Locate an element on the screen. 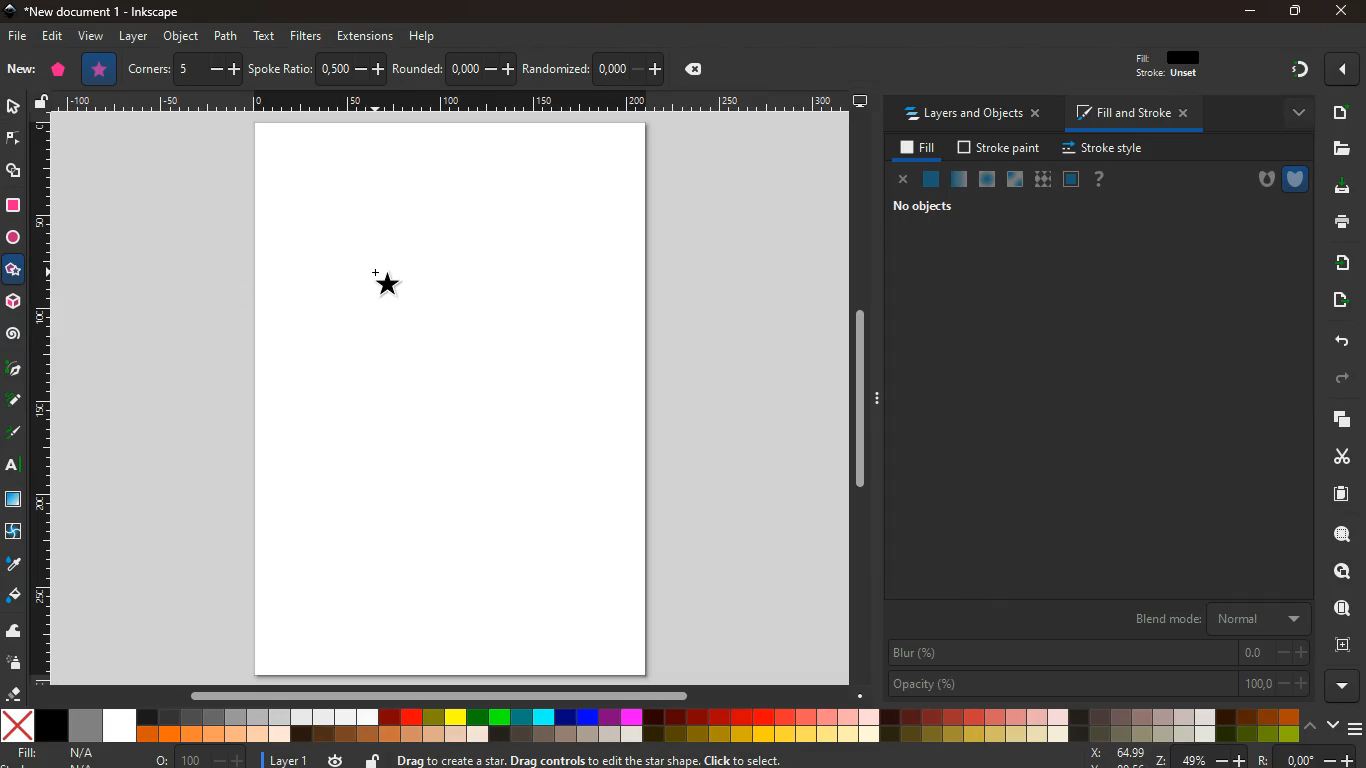 The height and width of the screenshot is (768, 1366). image is located at coordinates (452, 402).